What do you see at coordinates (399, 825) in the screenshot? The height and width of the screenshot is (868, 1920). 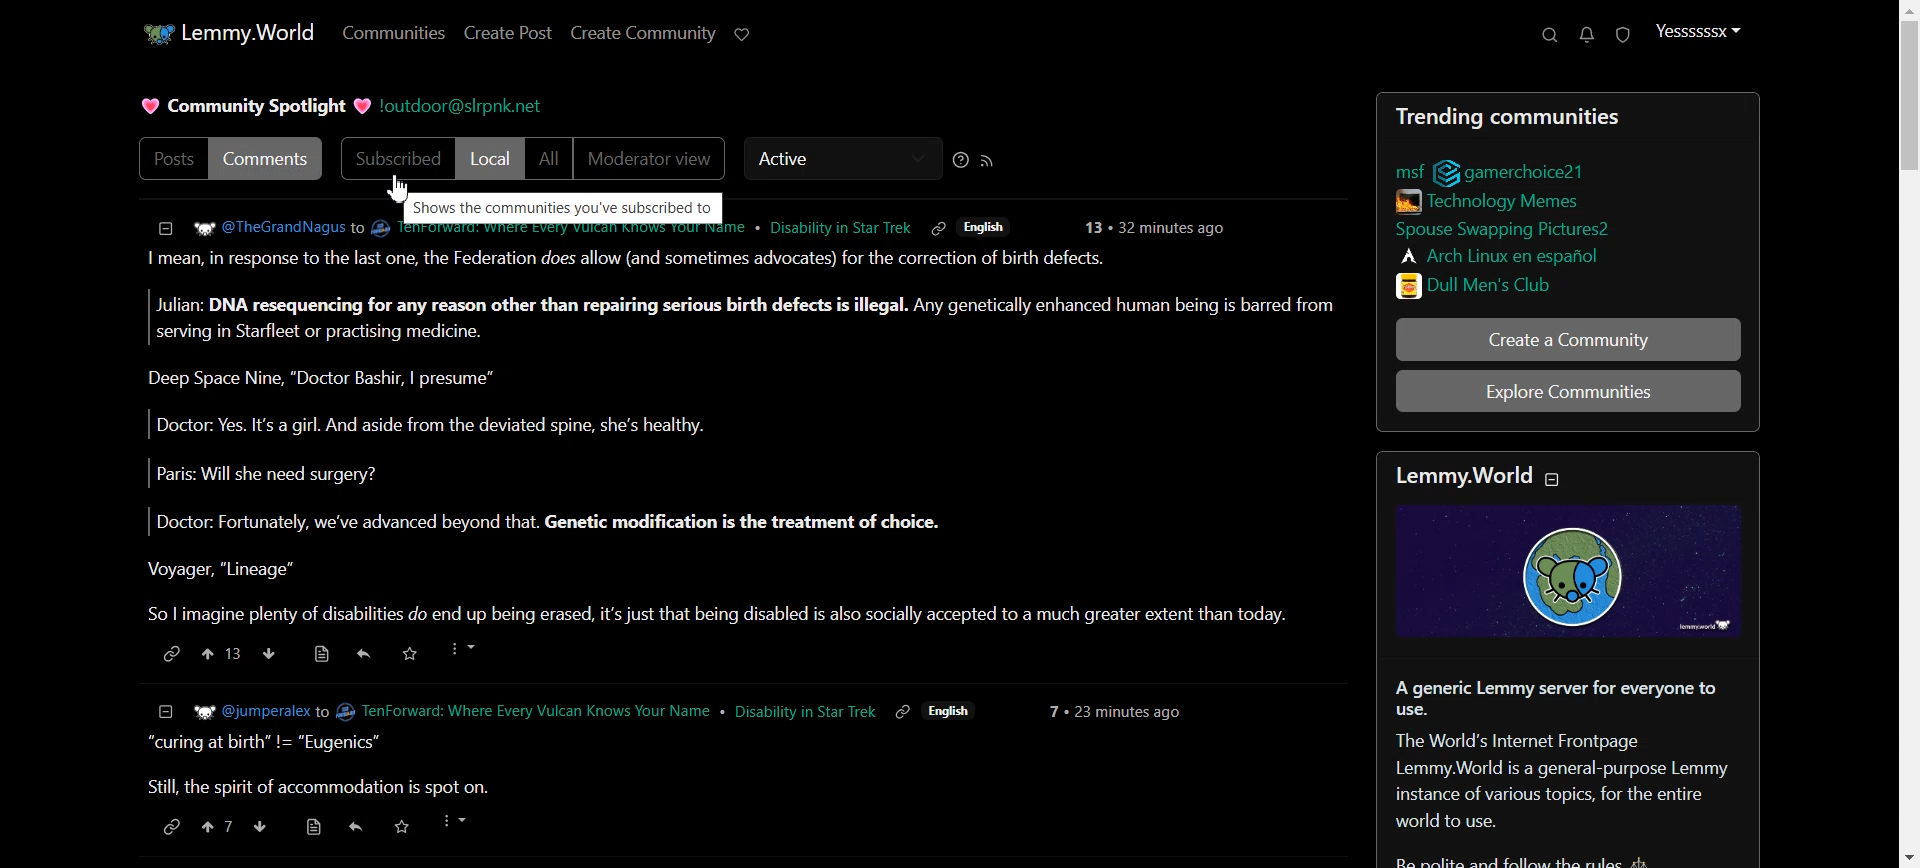 I see `save` at bounding box center [399, 825].